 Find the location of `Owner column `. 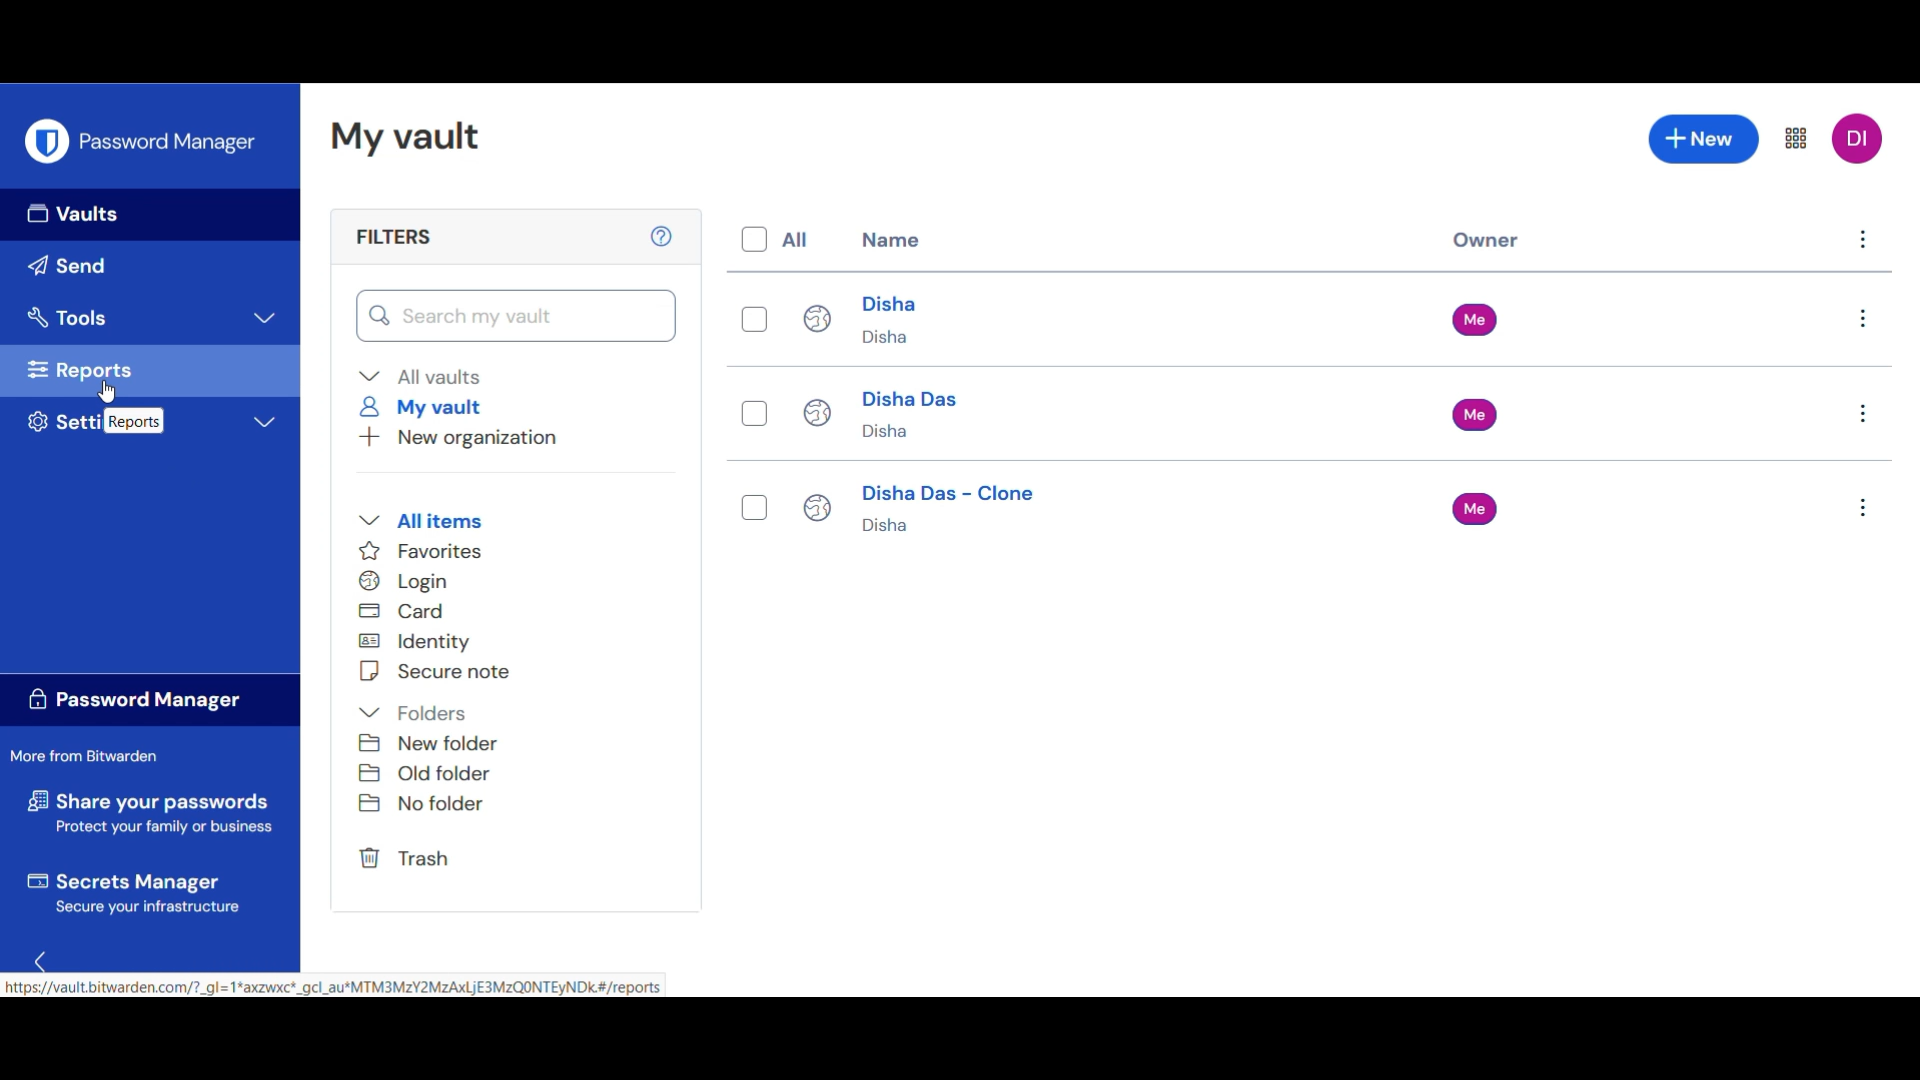

Owner column  is located at coordinates (1488, 242).